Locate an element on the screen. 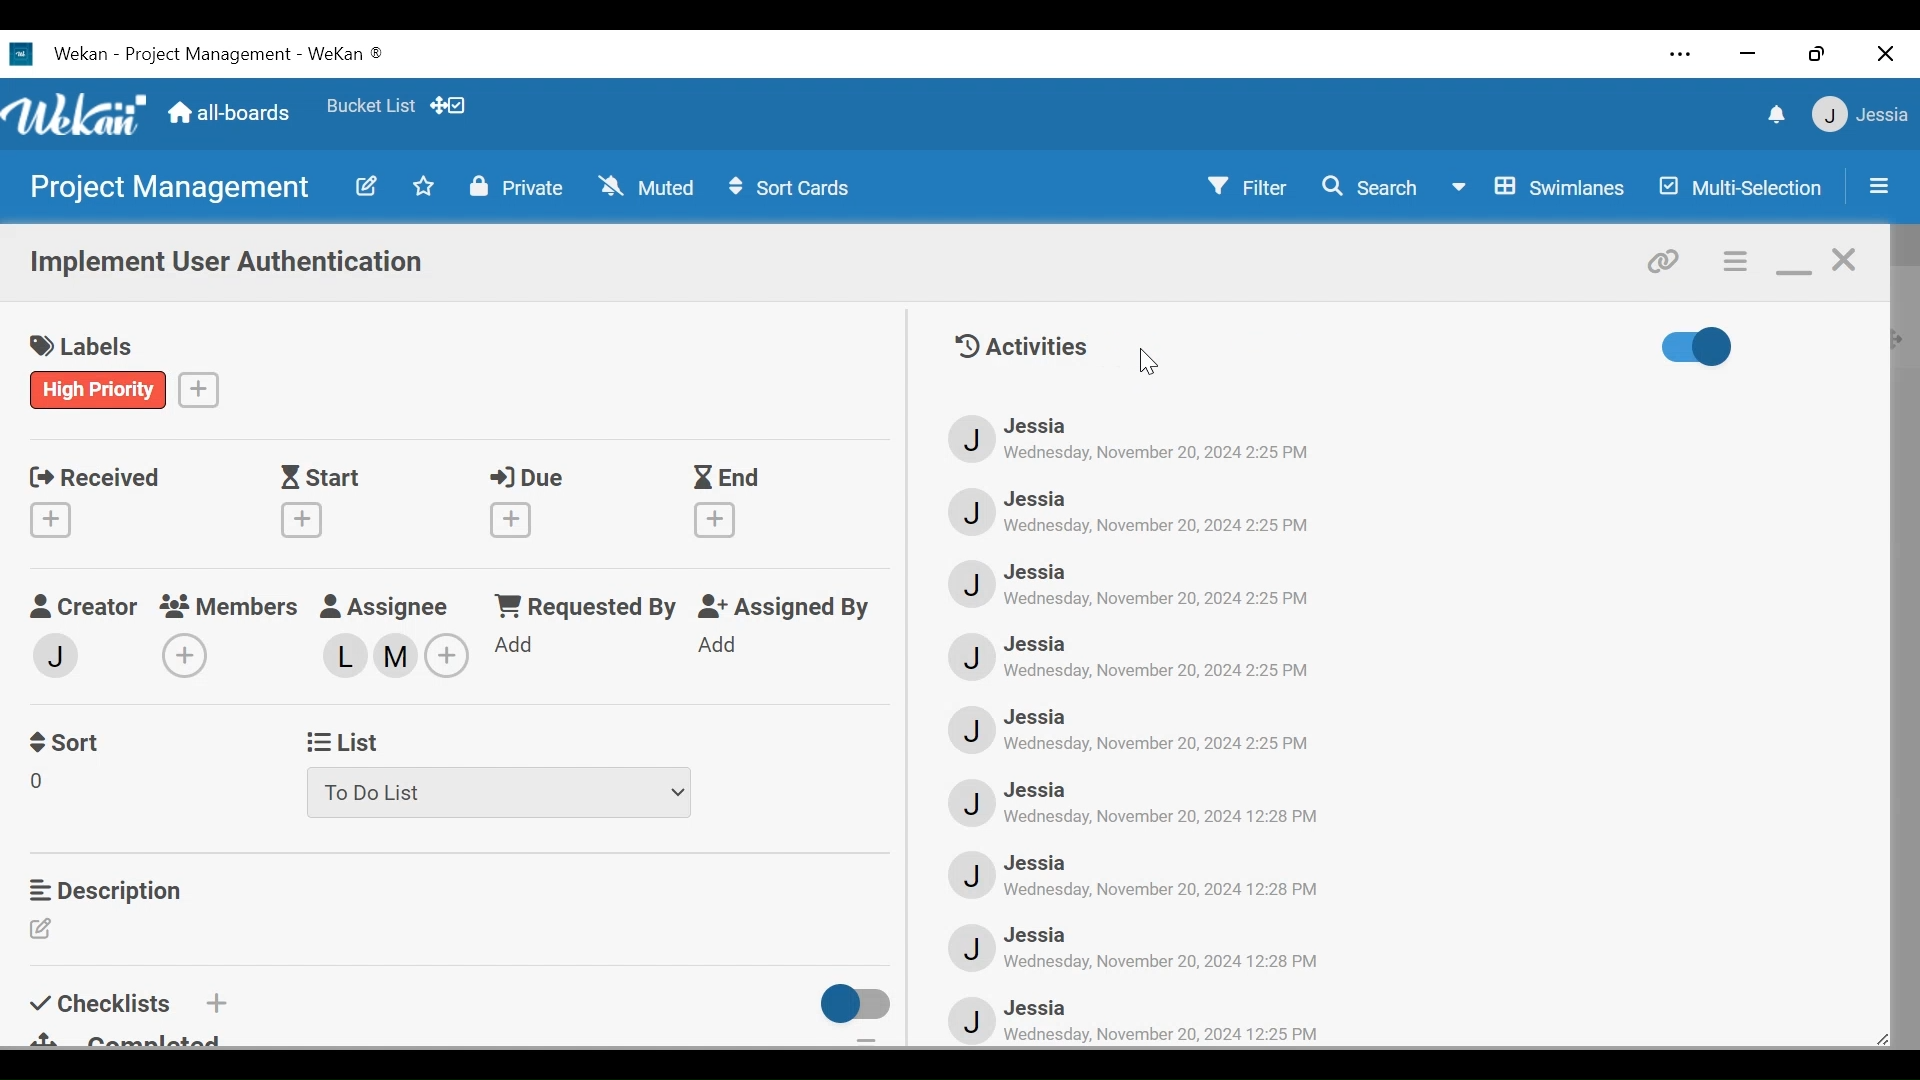 The width and height of the screenshot is (1920, 1080). Member Name is located at coordinates (1039, 789).